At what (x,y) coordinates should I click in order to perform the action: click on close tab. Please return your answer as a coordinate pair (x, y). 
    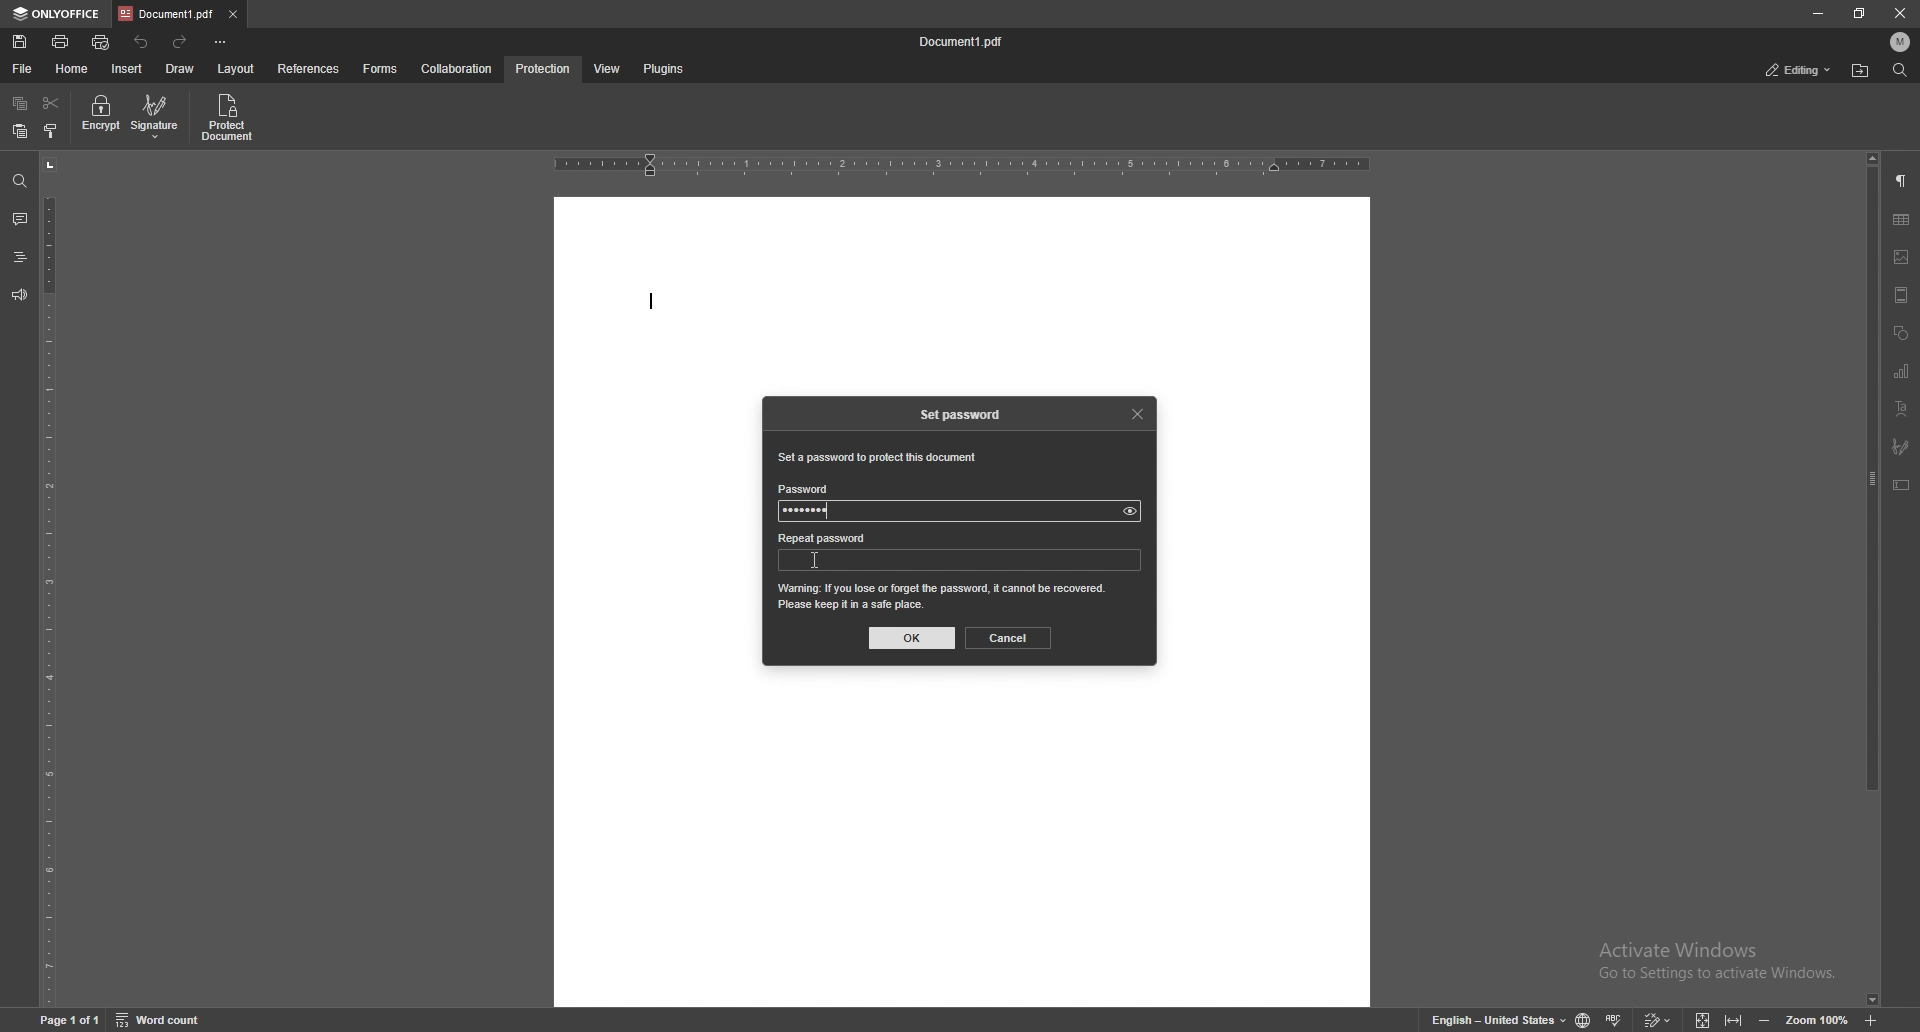
    Looking at the image, I should click on (233, 13).